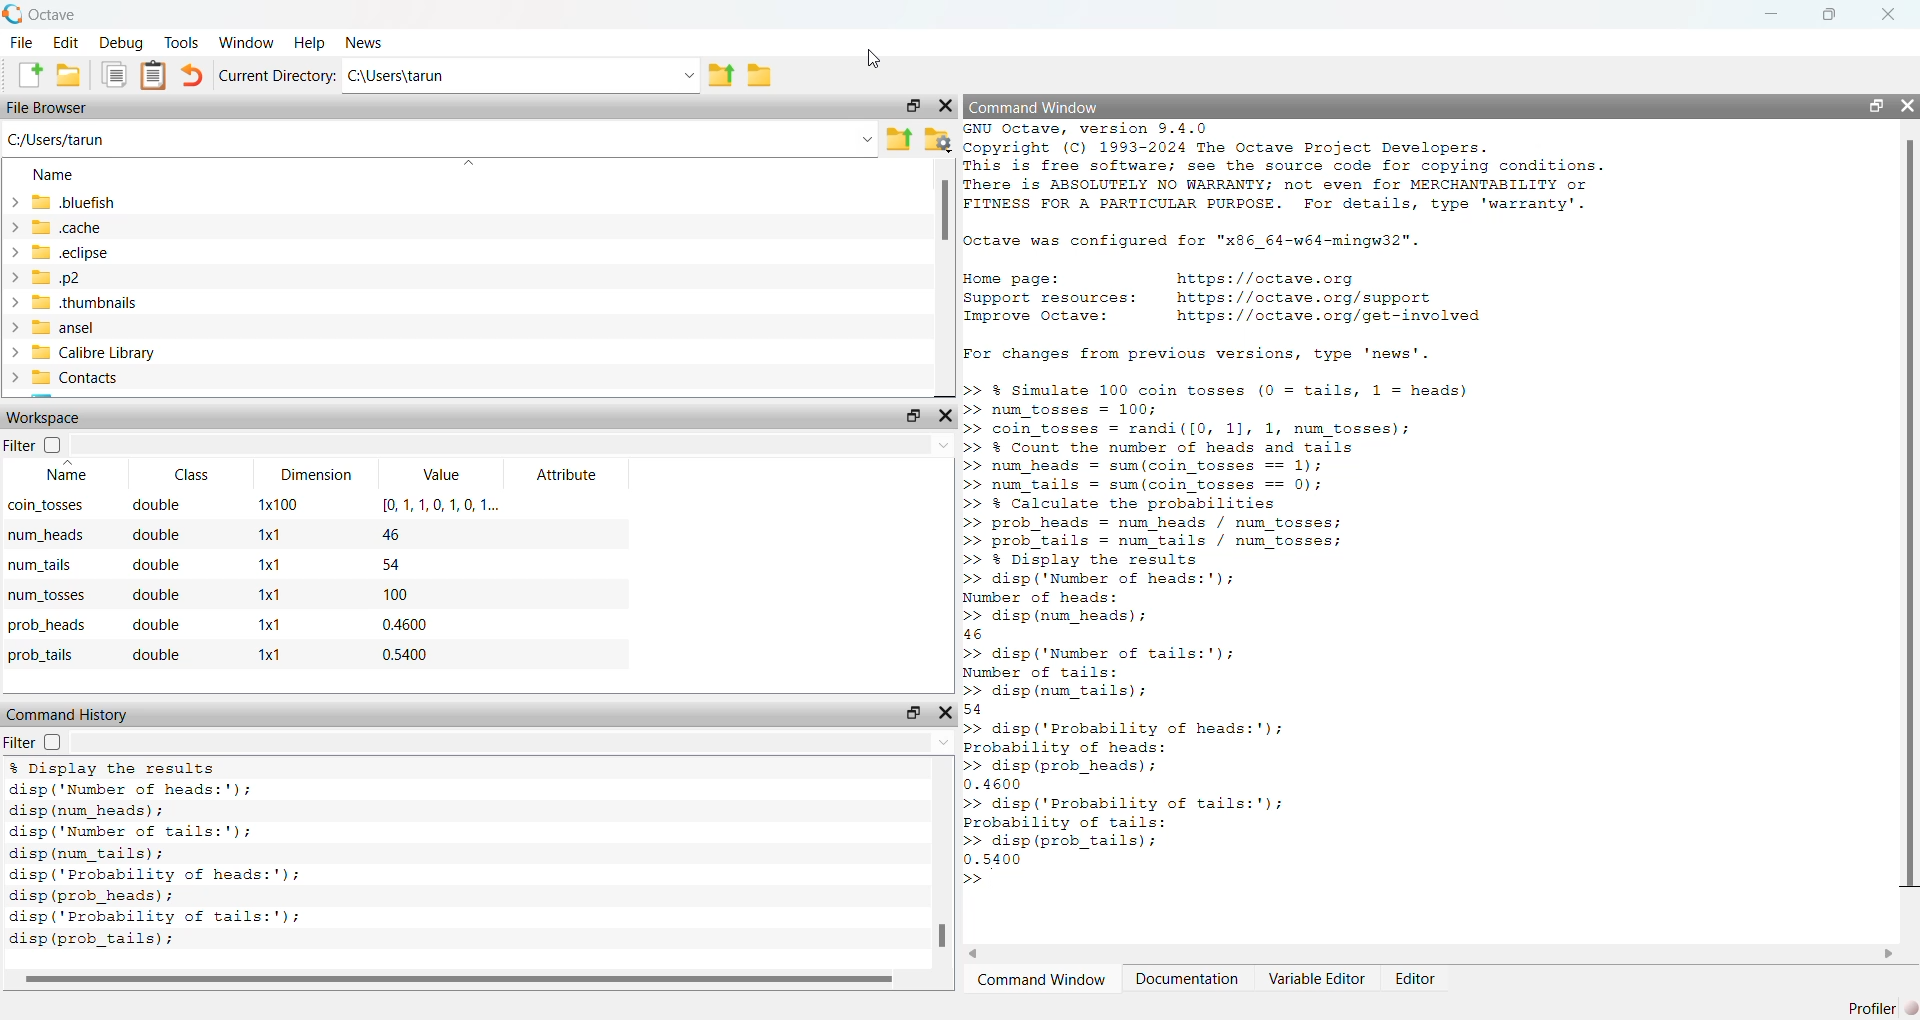 The image size is (1920, 1020). Describe the element at coordinates (405, 654) in the screenshot. I see `0.5400` at that location.